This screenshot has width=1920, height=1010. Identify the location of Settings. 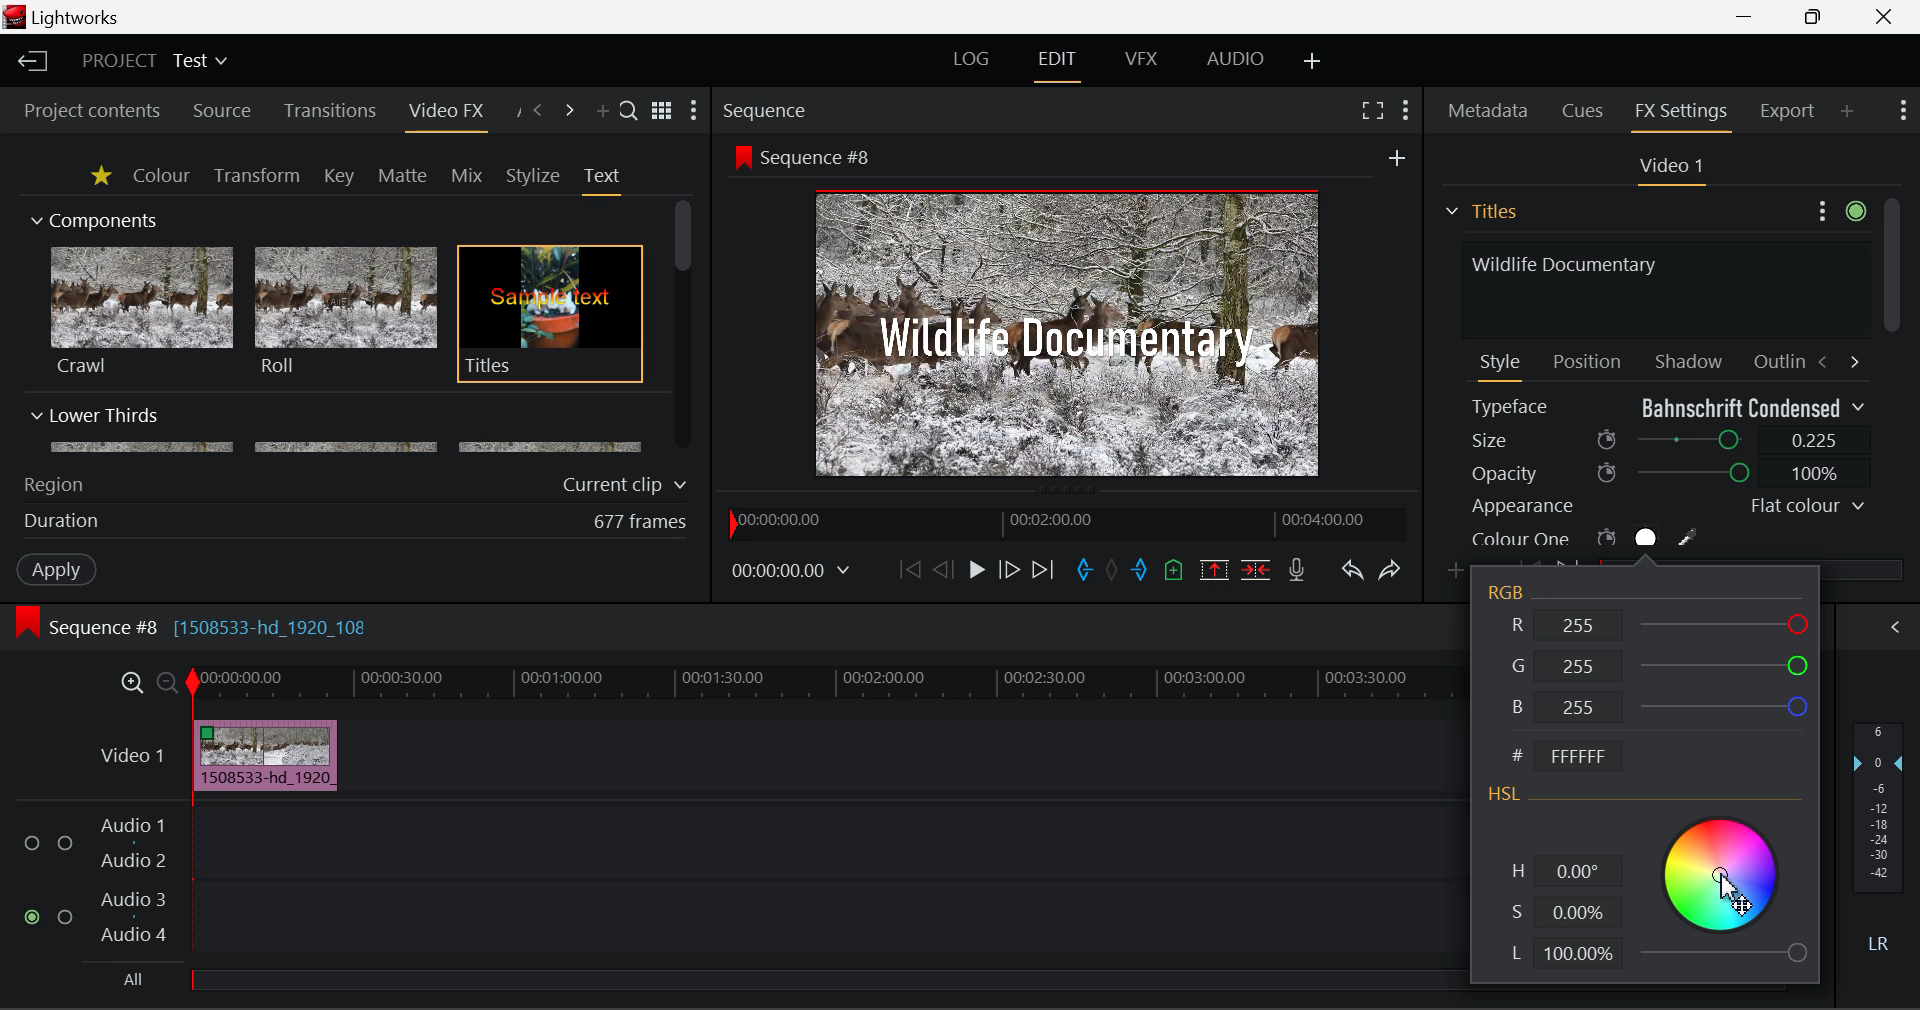
(1838, 208).